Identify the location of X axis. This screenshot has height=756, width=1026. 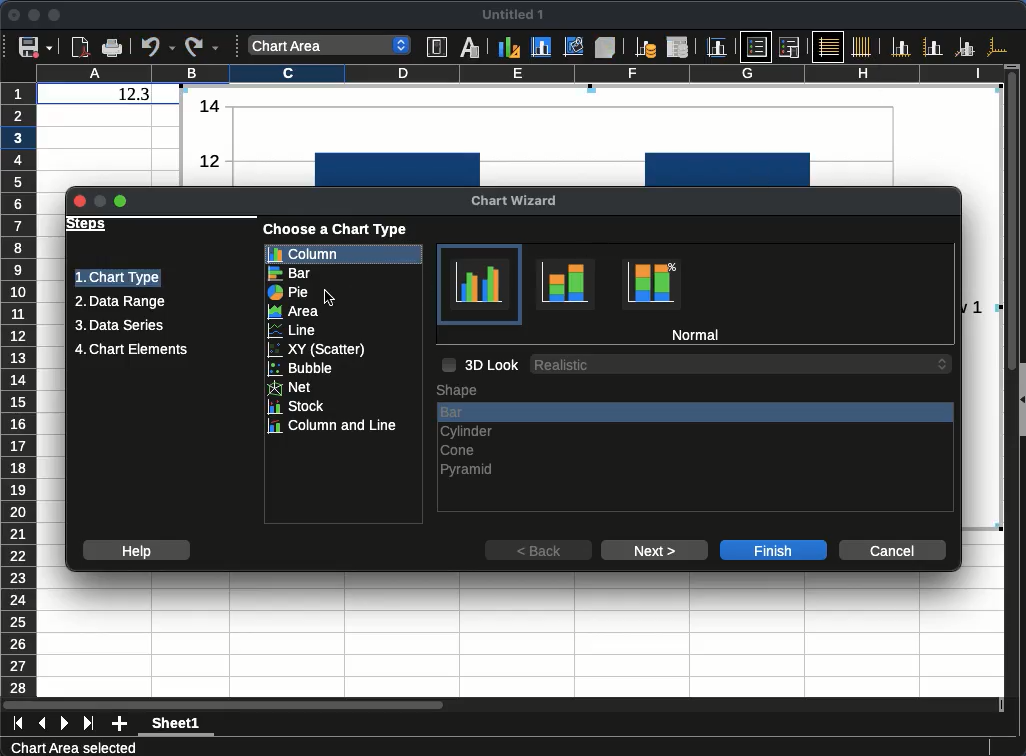
(901, 47).